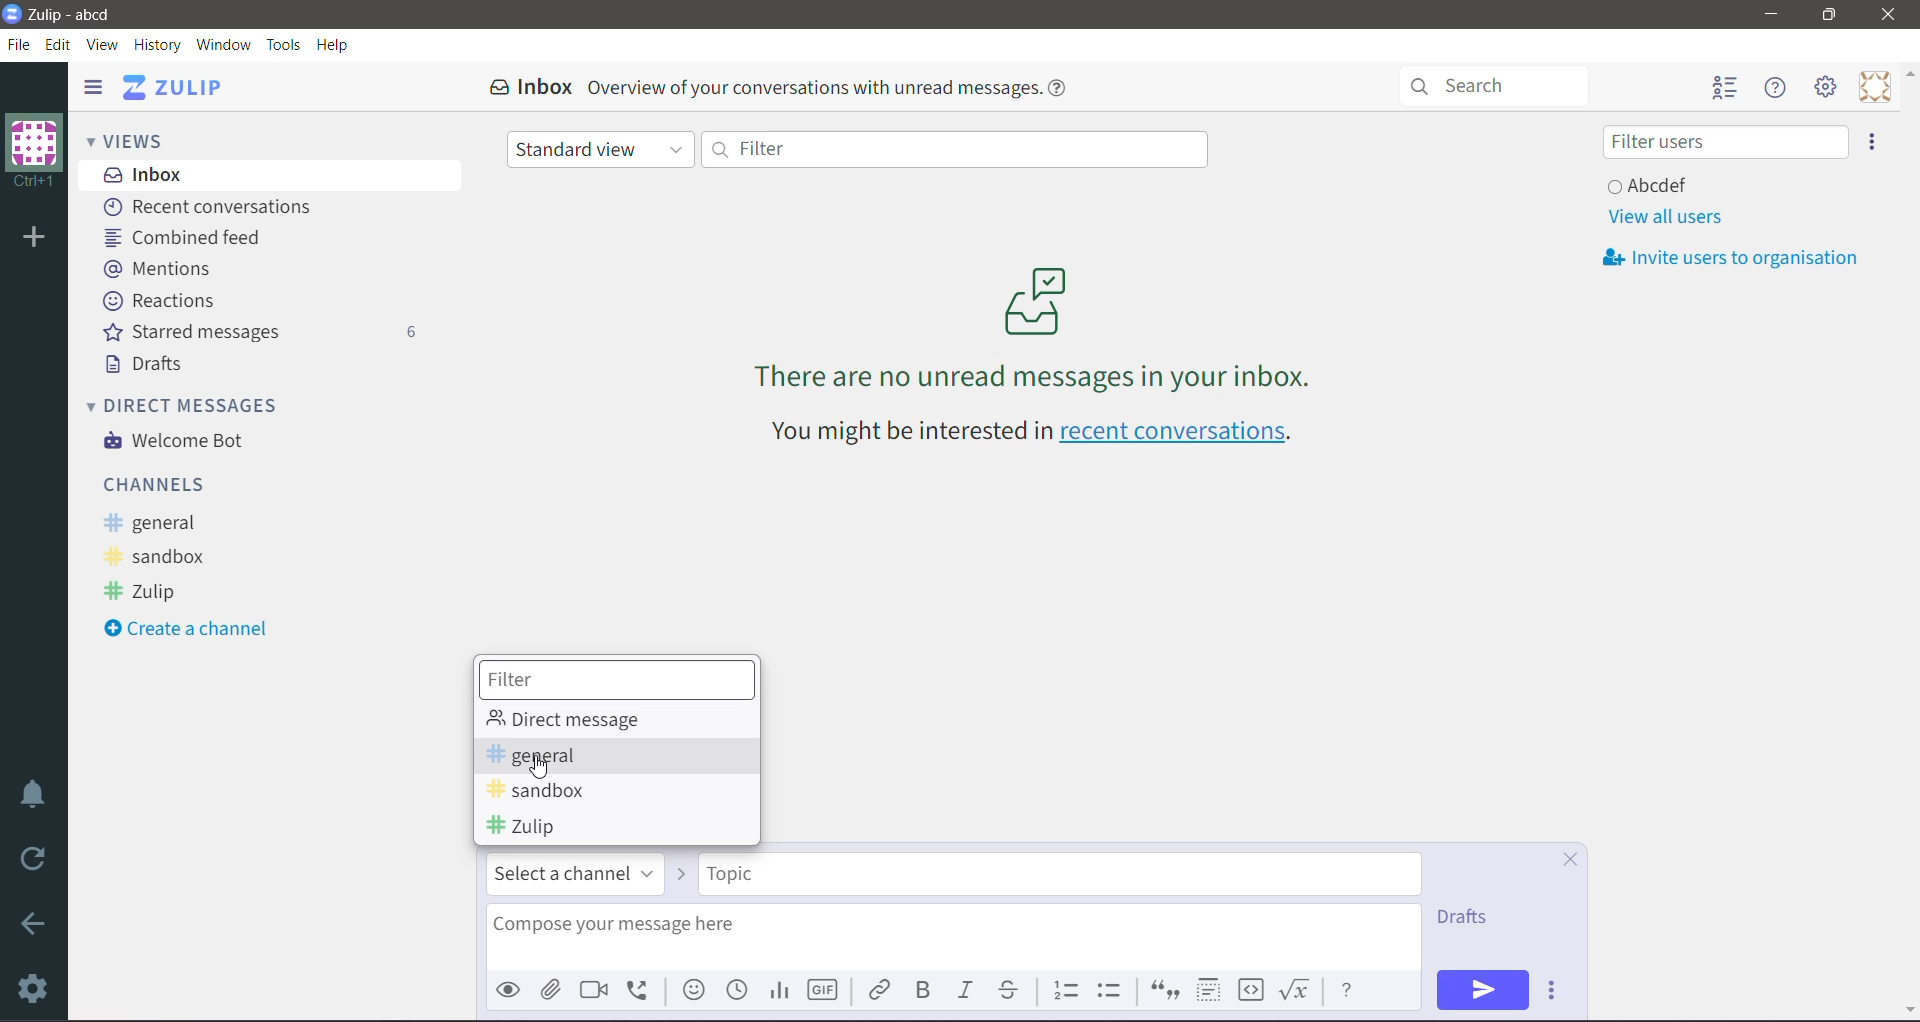 This screenshot has width=1920, height=1022. I want to click on Personal Menu, so click(1875, 87).